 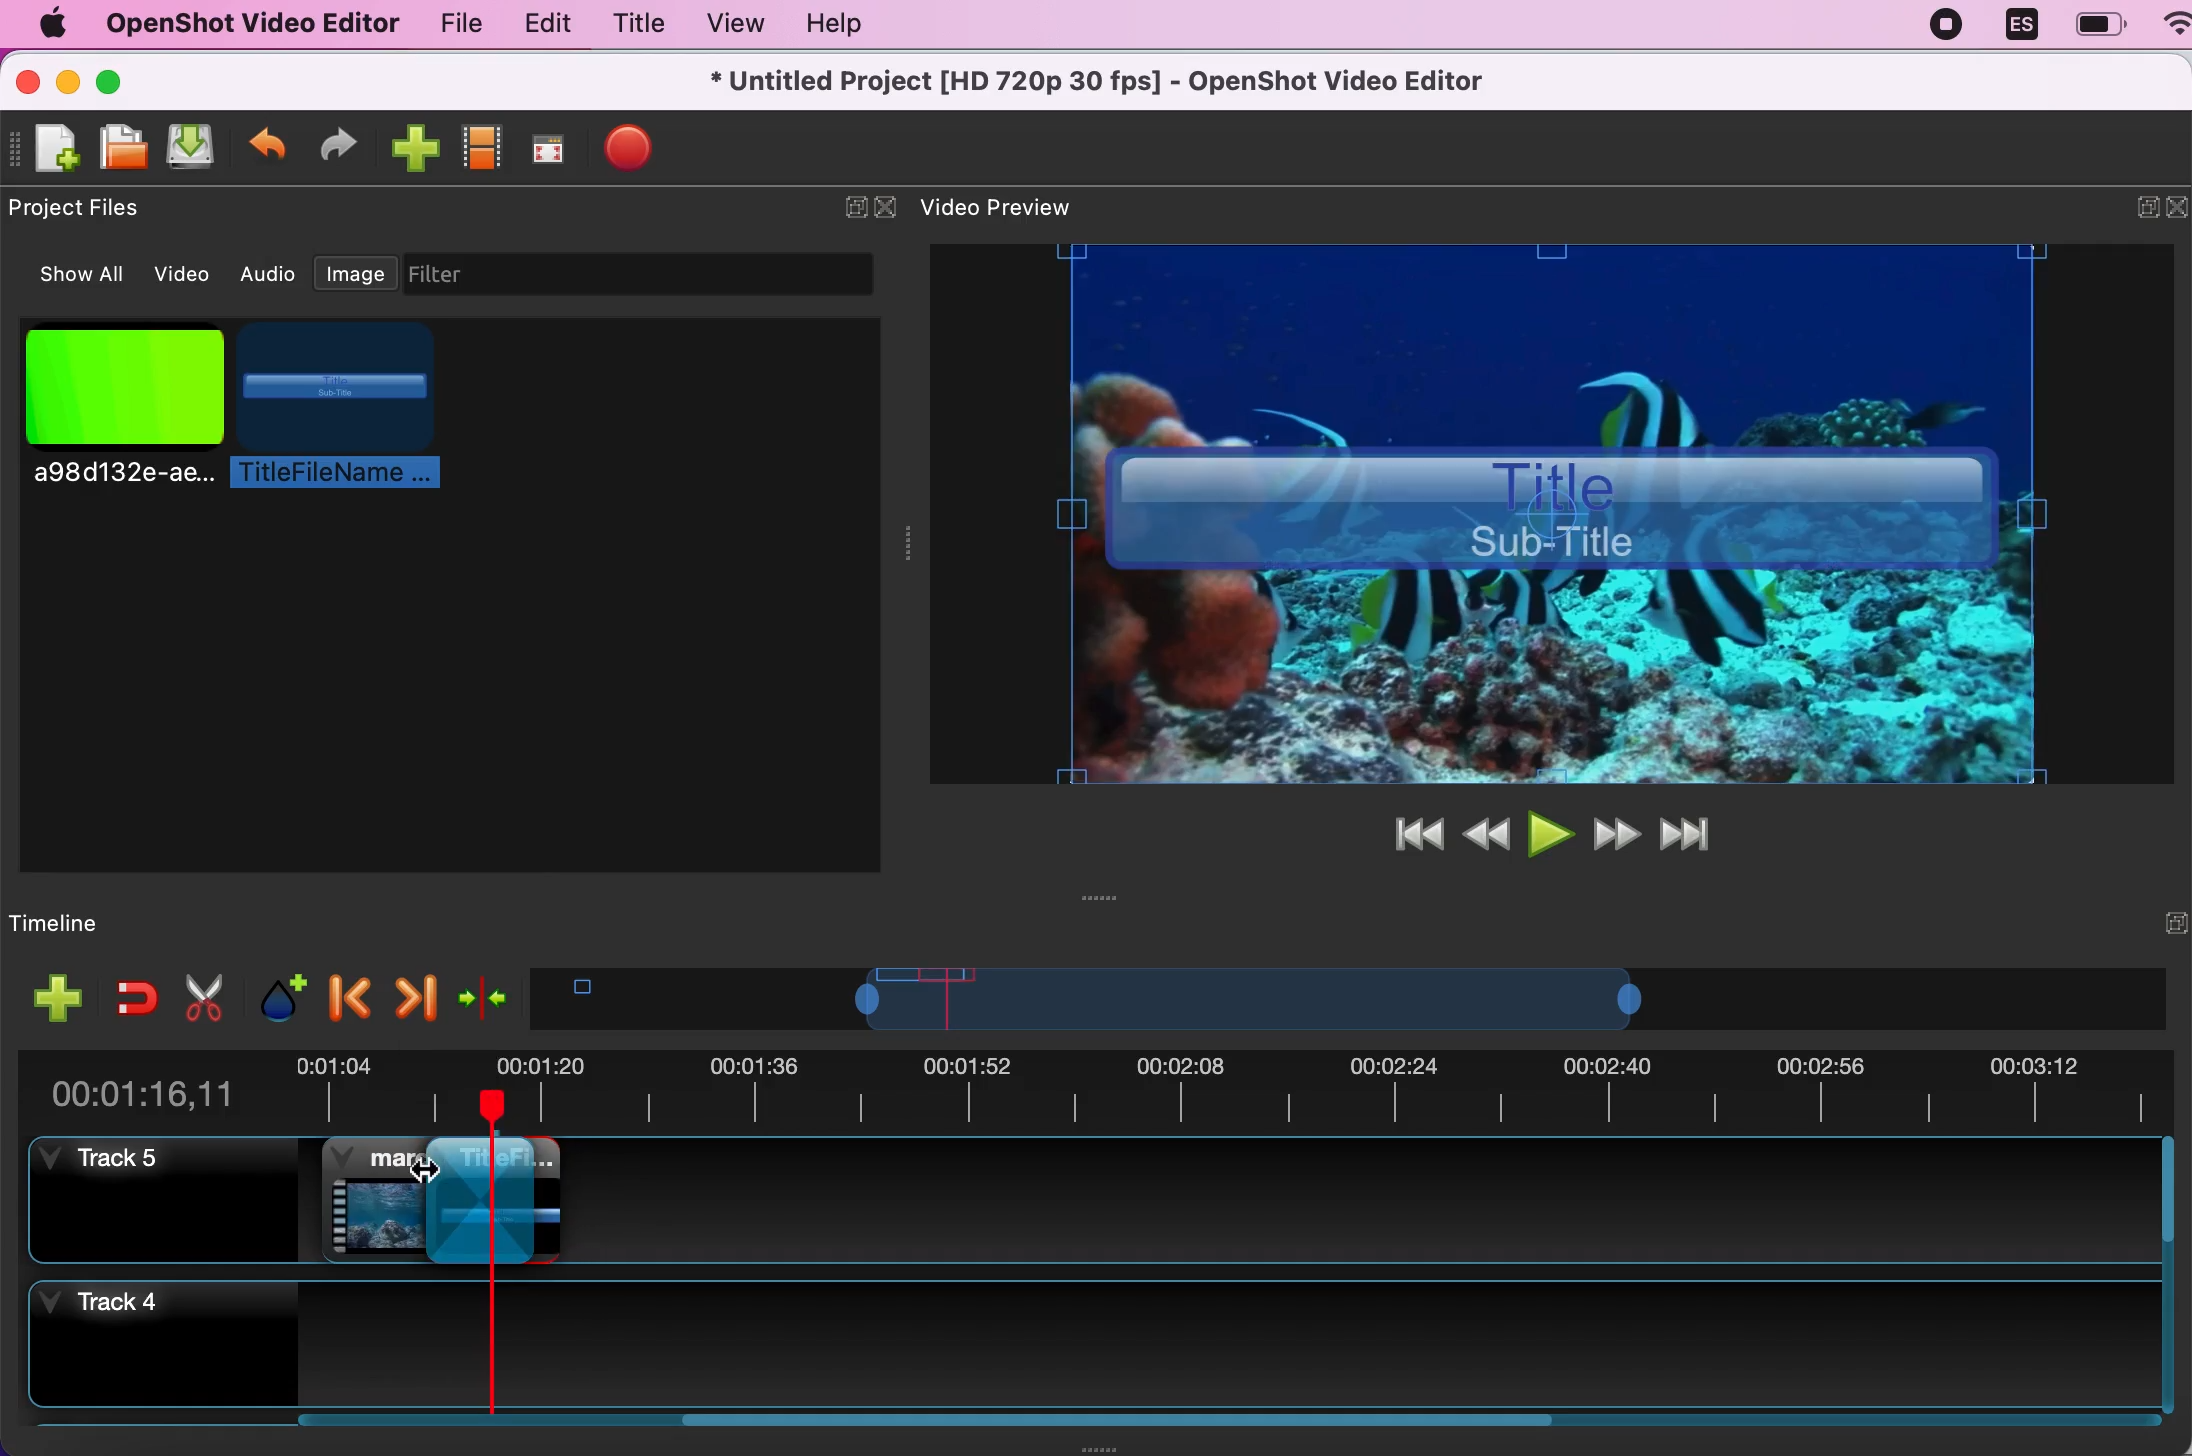 What do you see at coordinates (415, 147) in the screenshot?
I see `import file` at bounding box center [415, 147].